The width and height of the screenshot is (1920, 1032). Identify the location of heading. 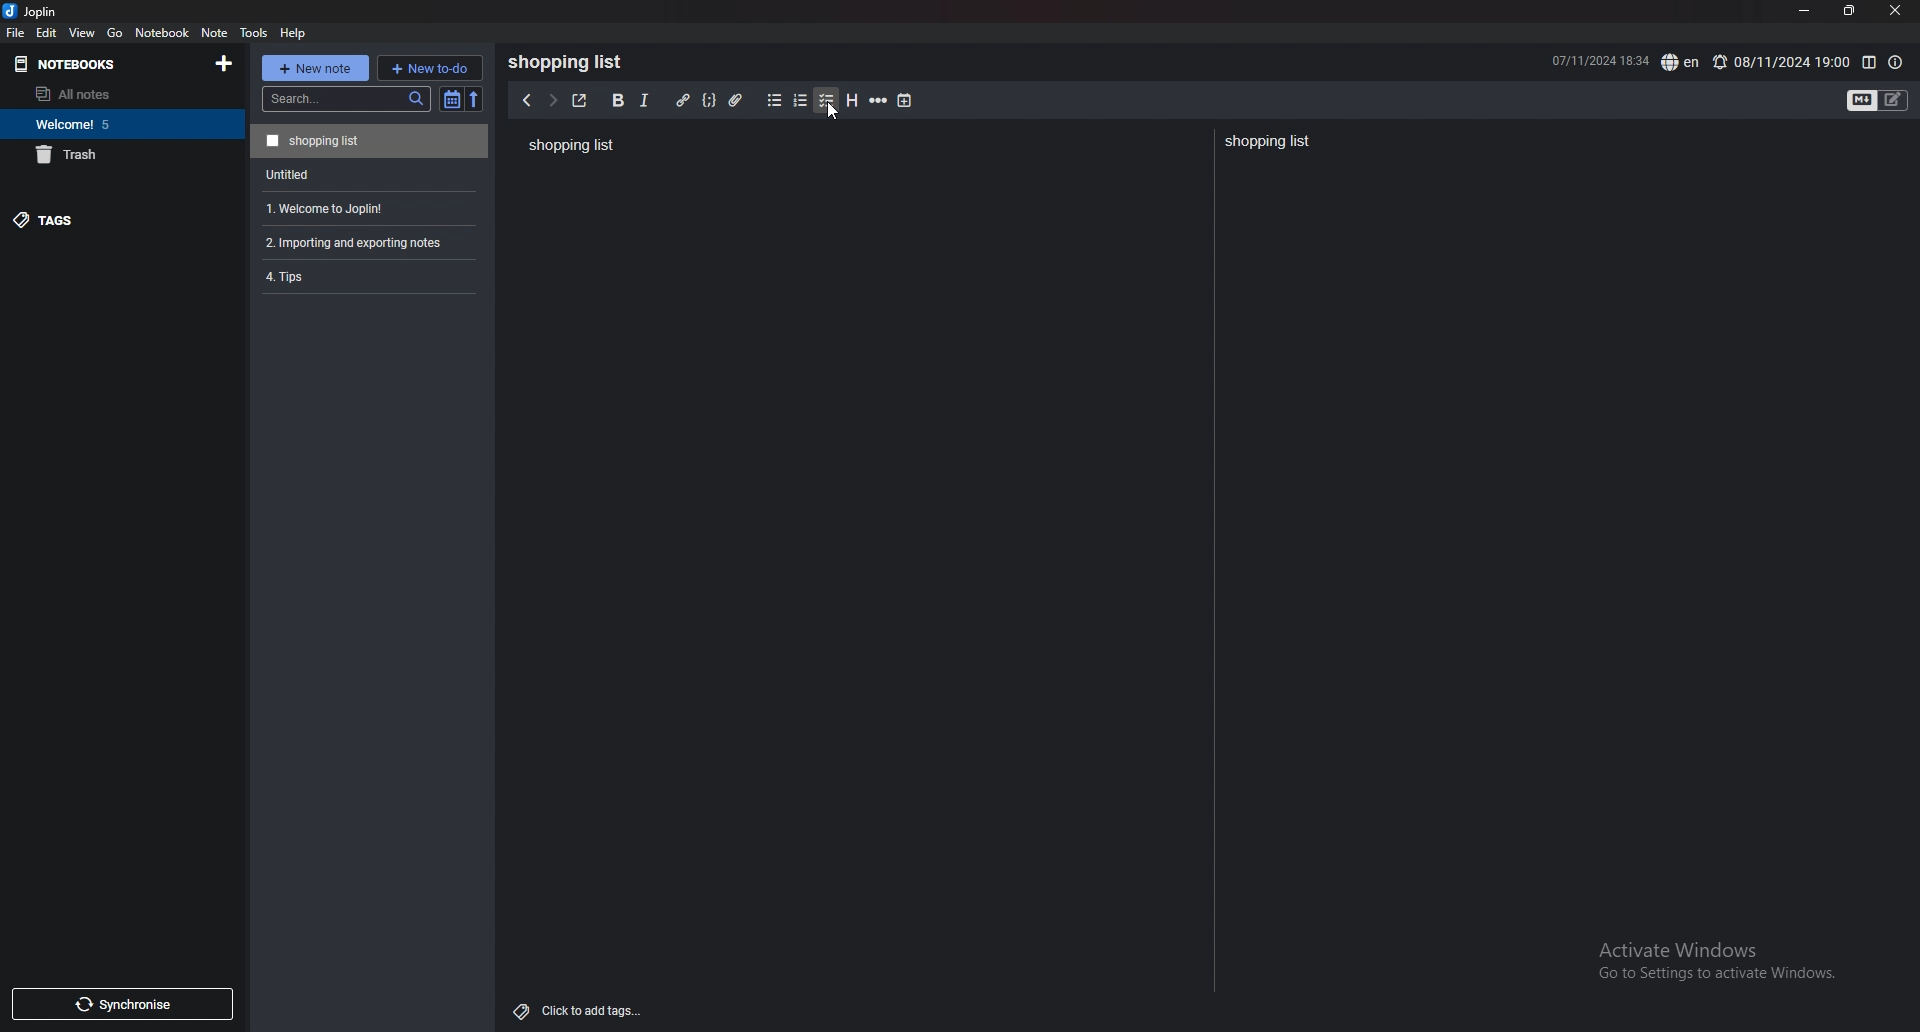
(853, 101).